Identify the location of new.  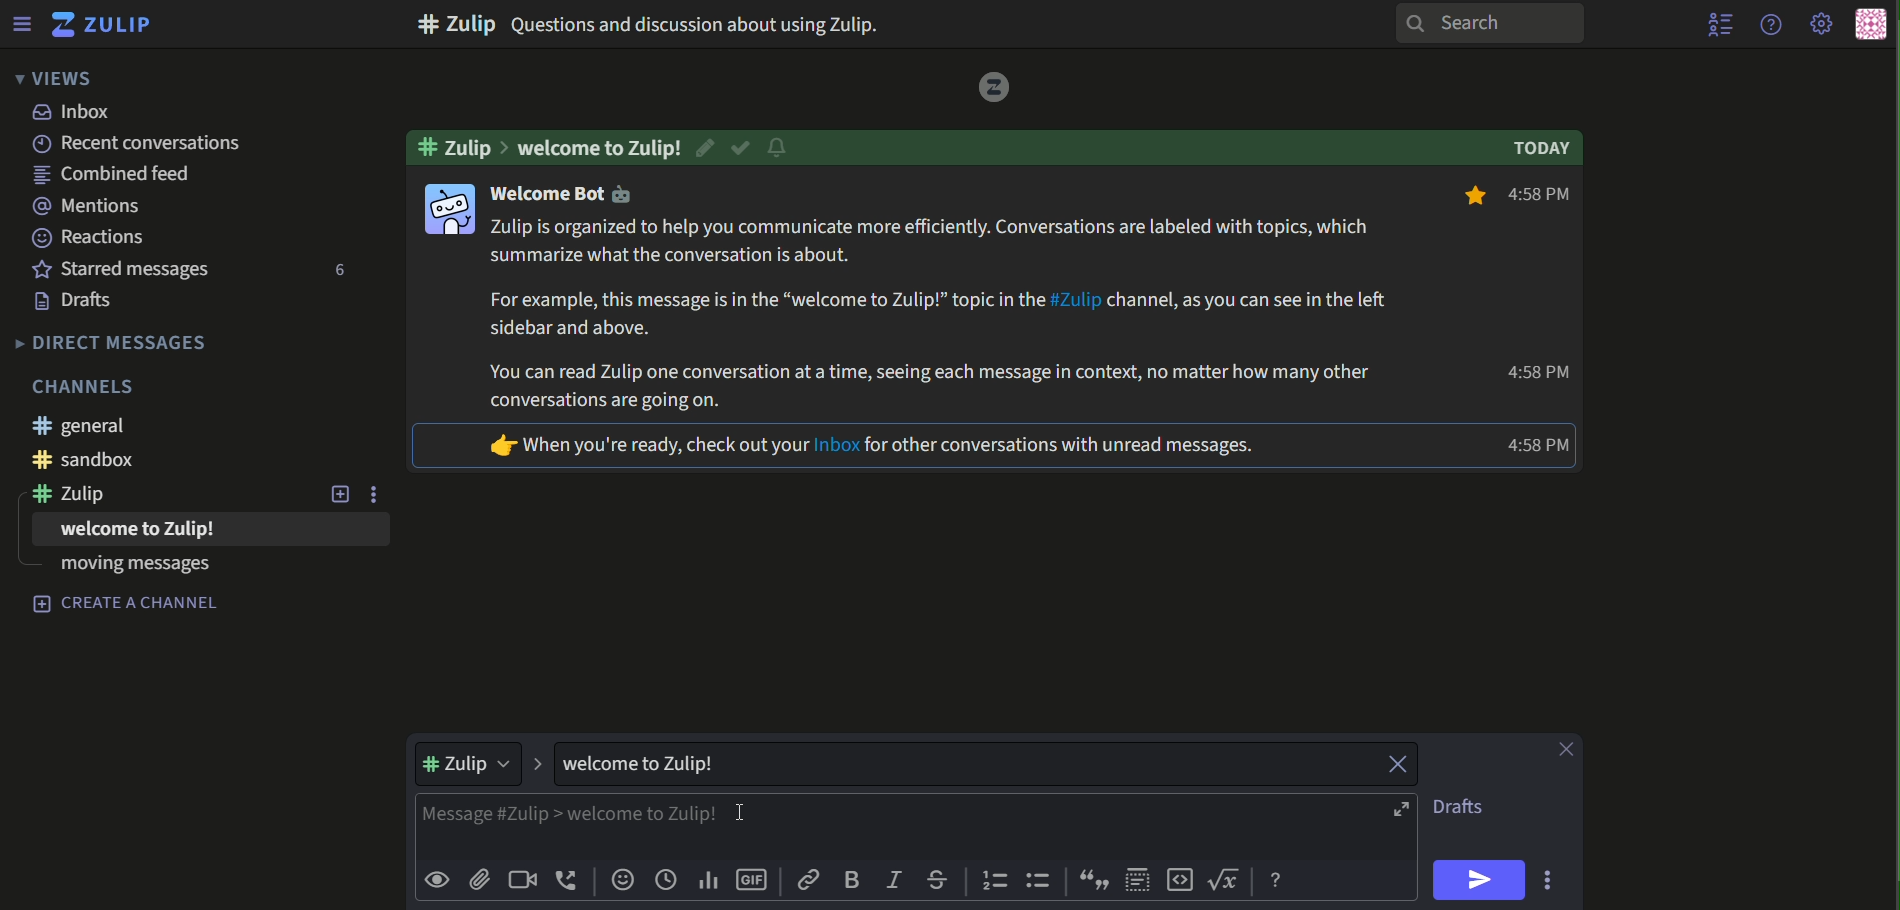
(340, 495).